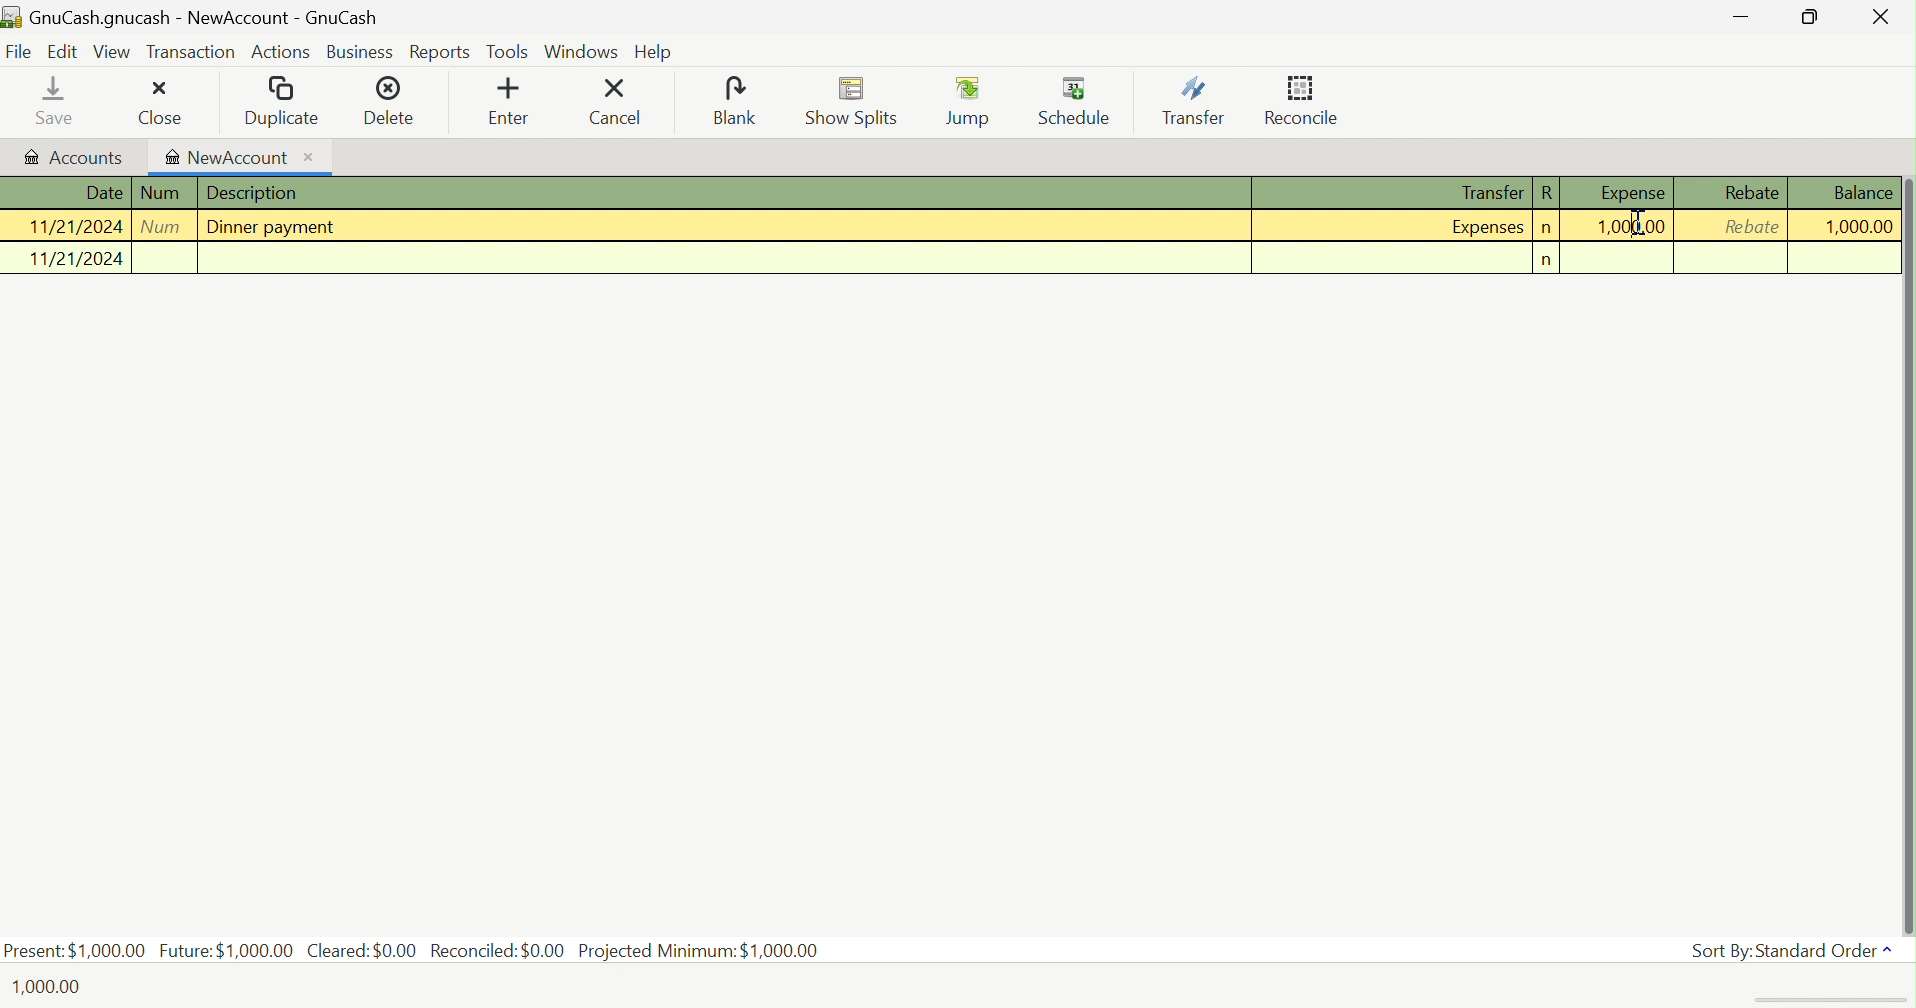 Image resolution: width=1916 pixels, height=1008 pixels. Describe the element at coordinates (440, 53) in the screenshot. I see `Reports` at that location.